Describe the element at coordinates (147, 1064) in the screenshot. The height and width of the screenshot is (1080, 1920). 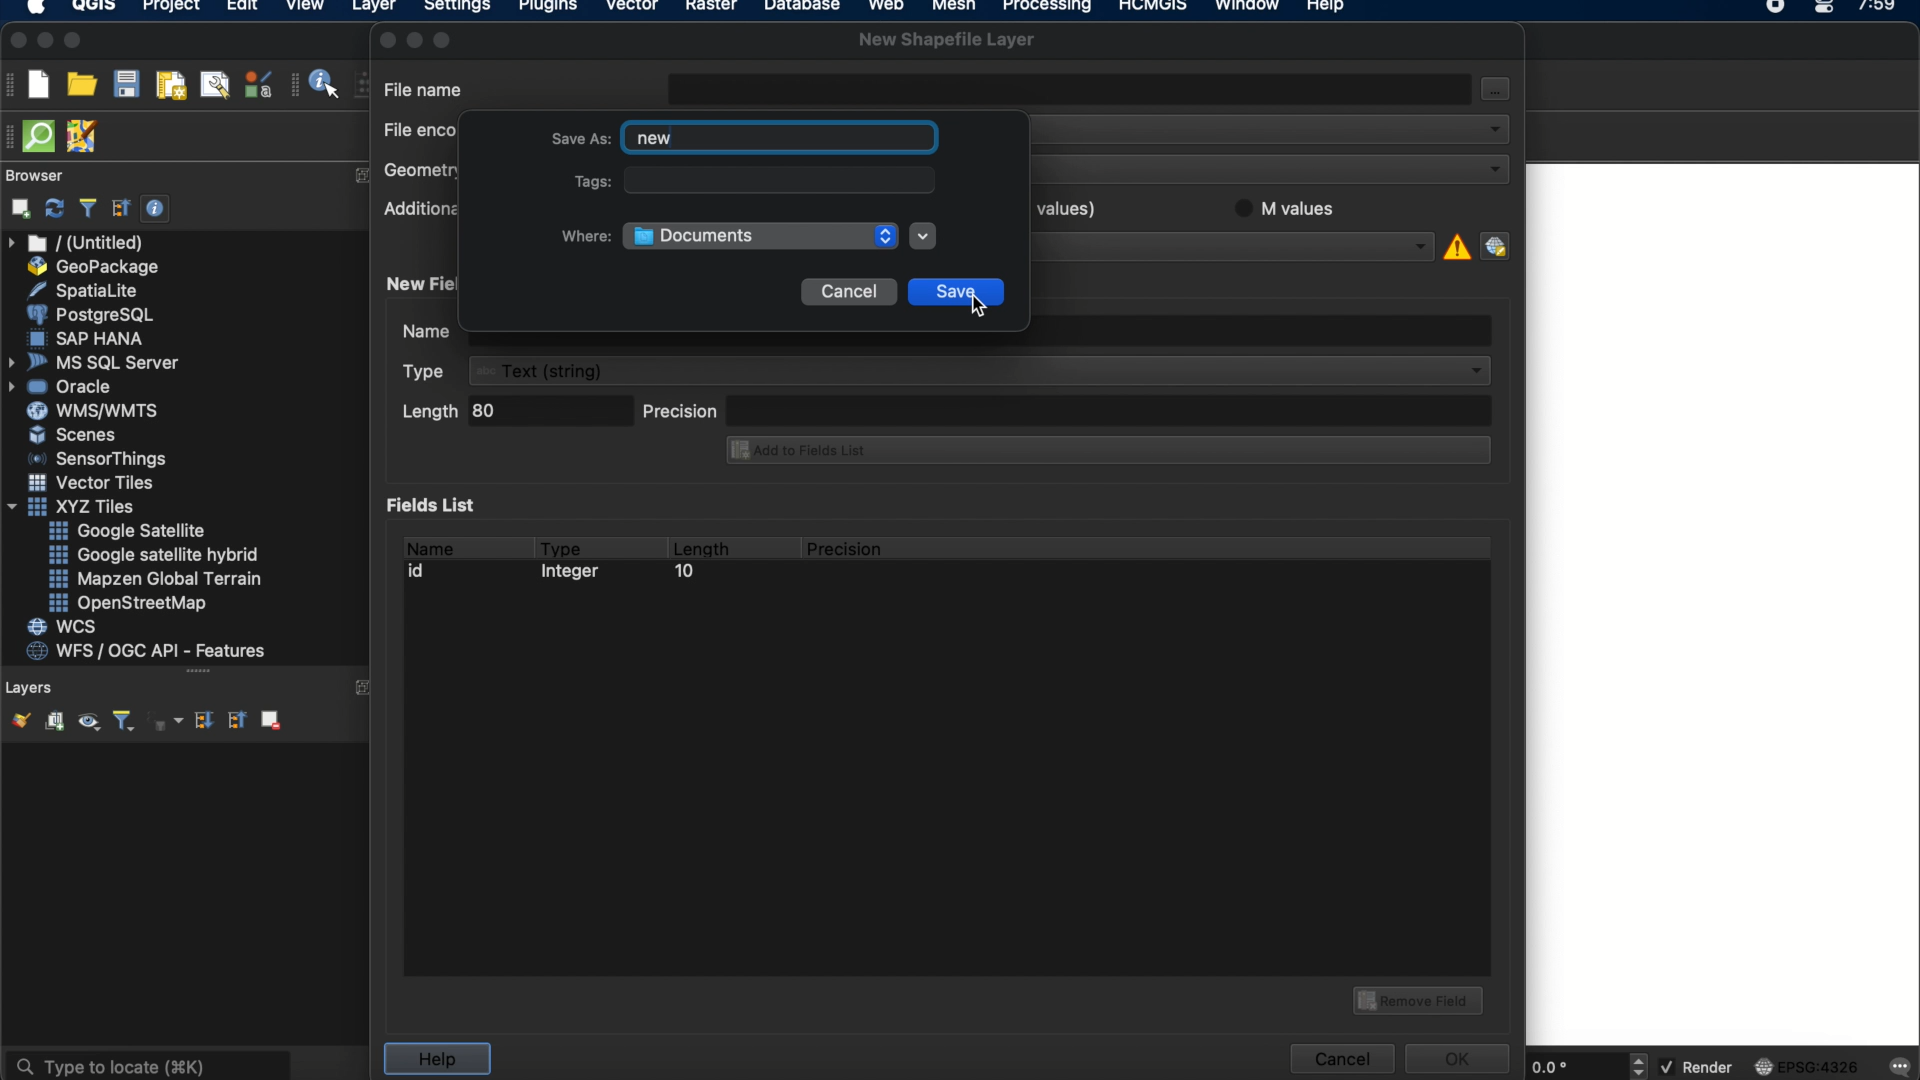
I see `type to locate` at that location.